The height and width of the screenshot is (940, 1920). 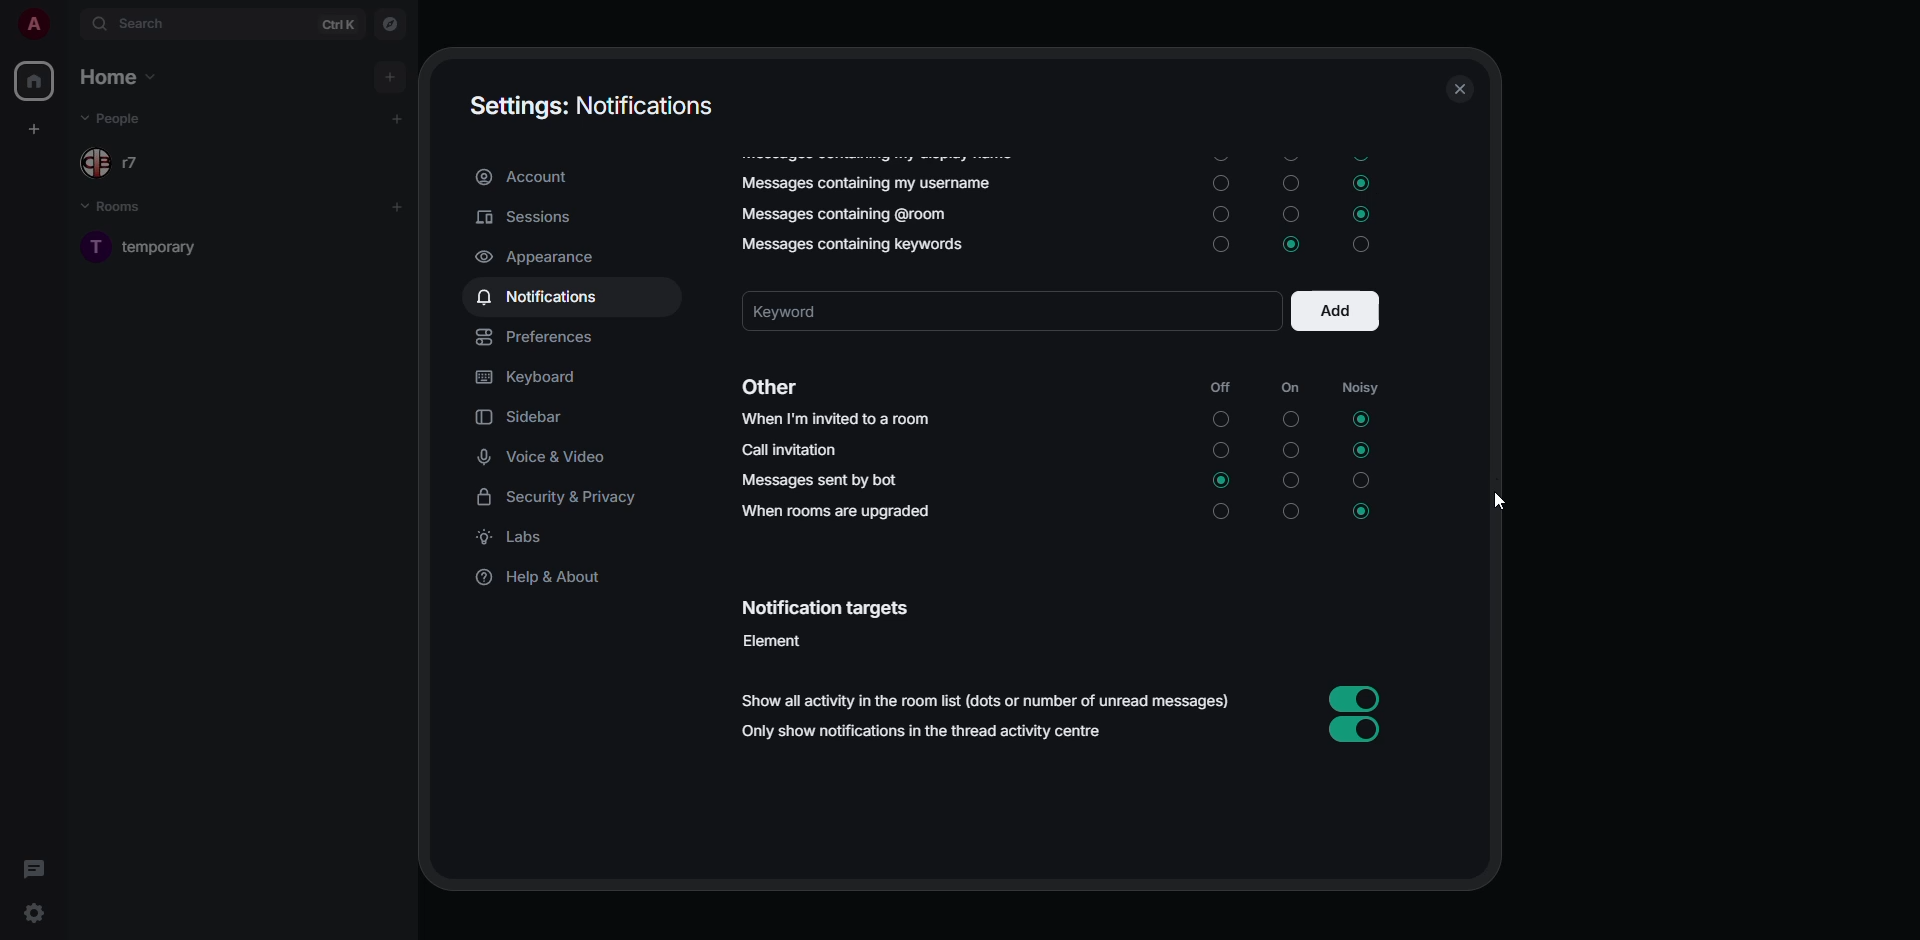 I want to click on selected, so click(x=1359, y=514).